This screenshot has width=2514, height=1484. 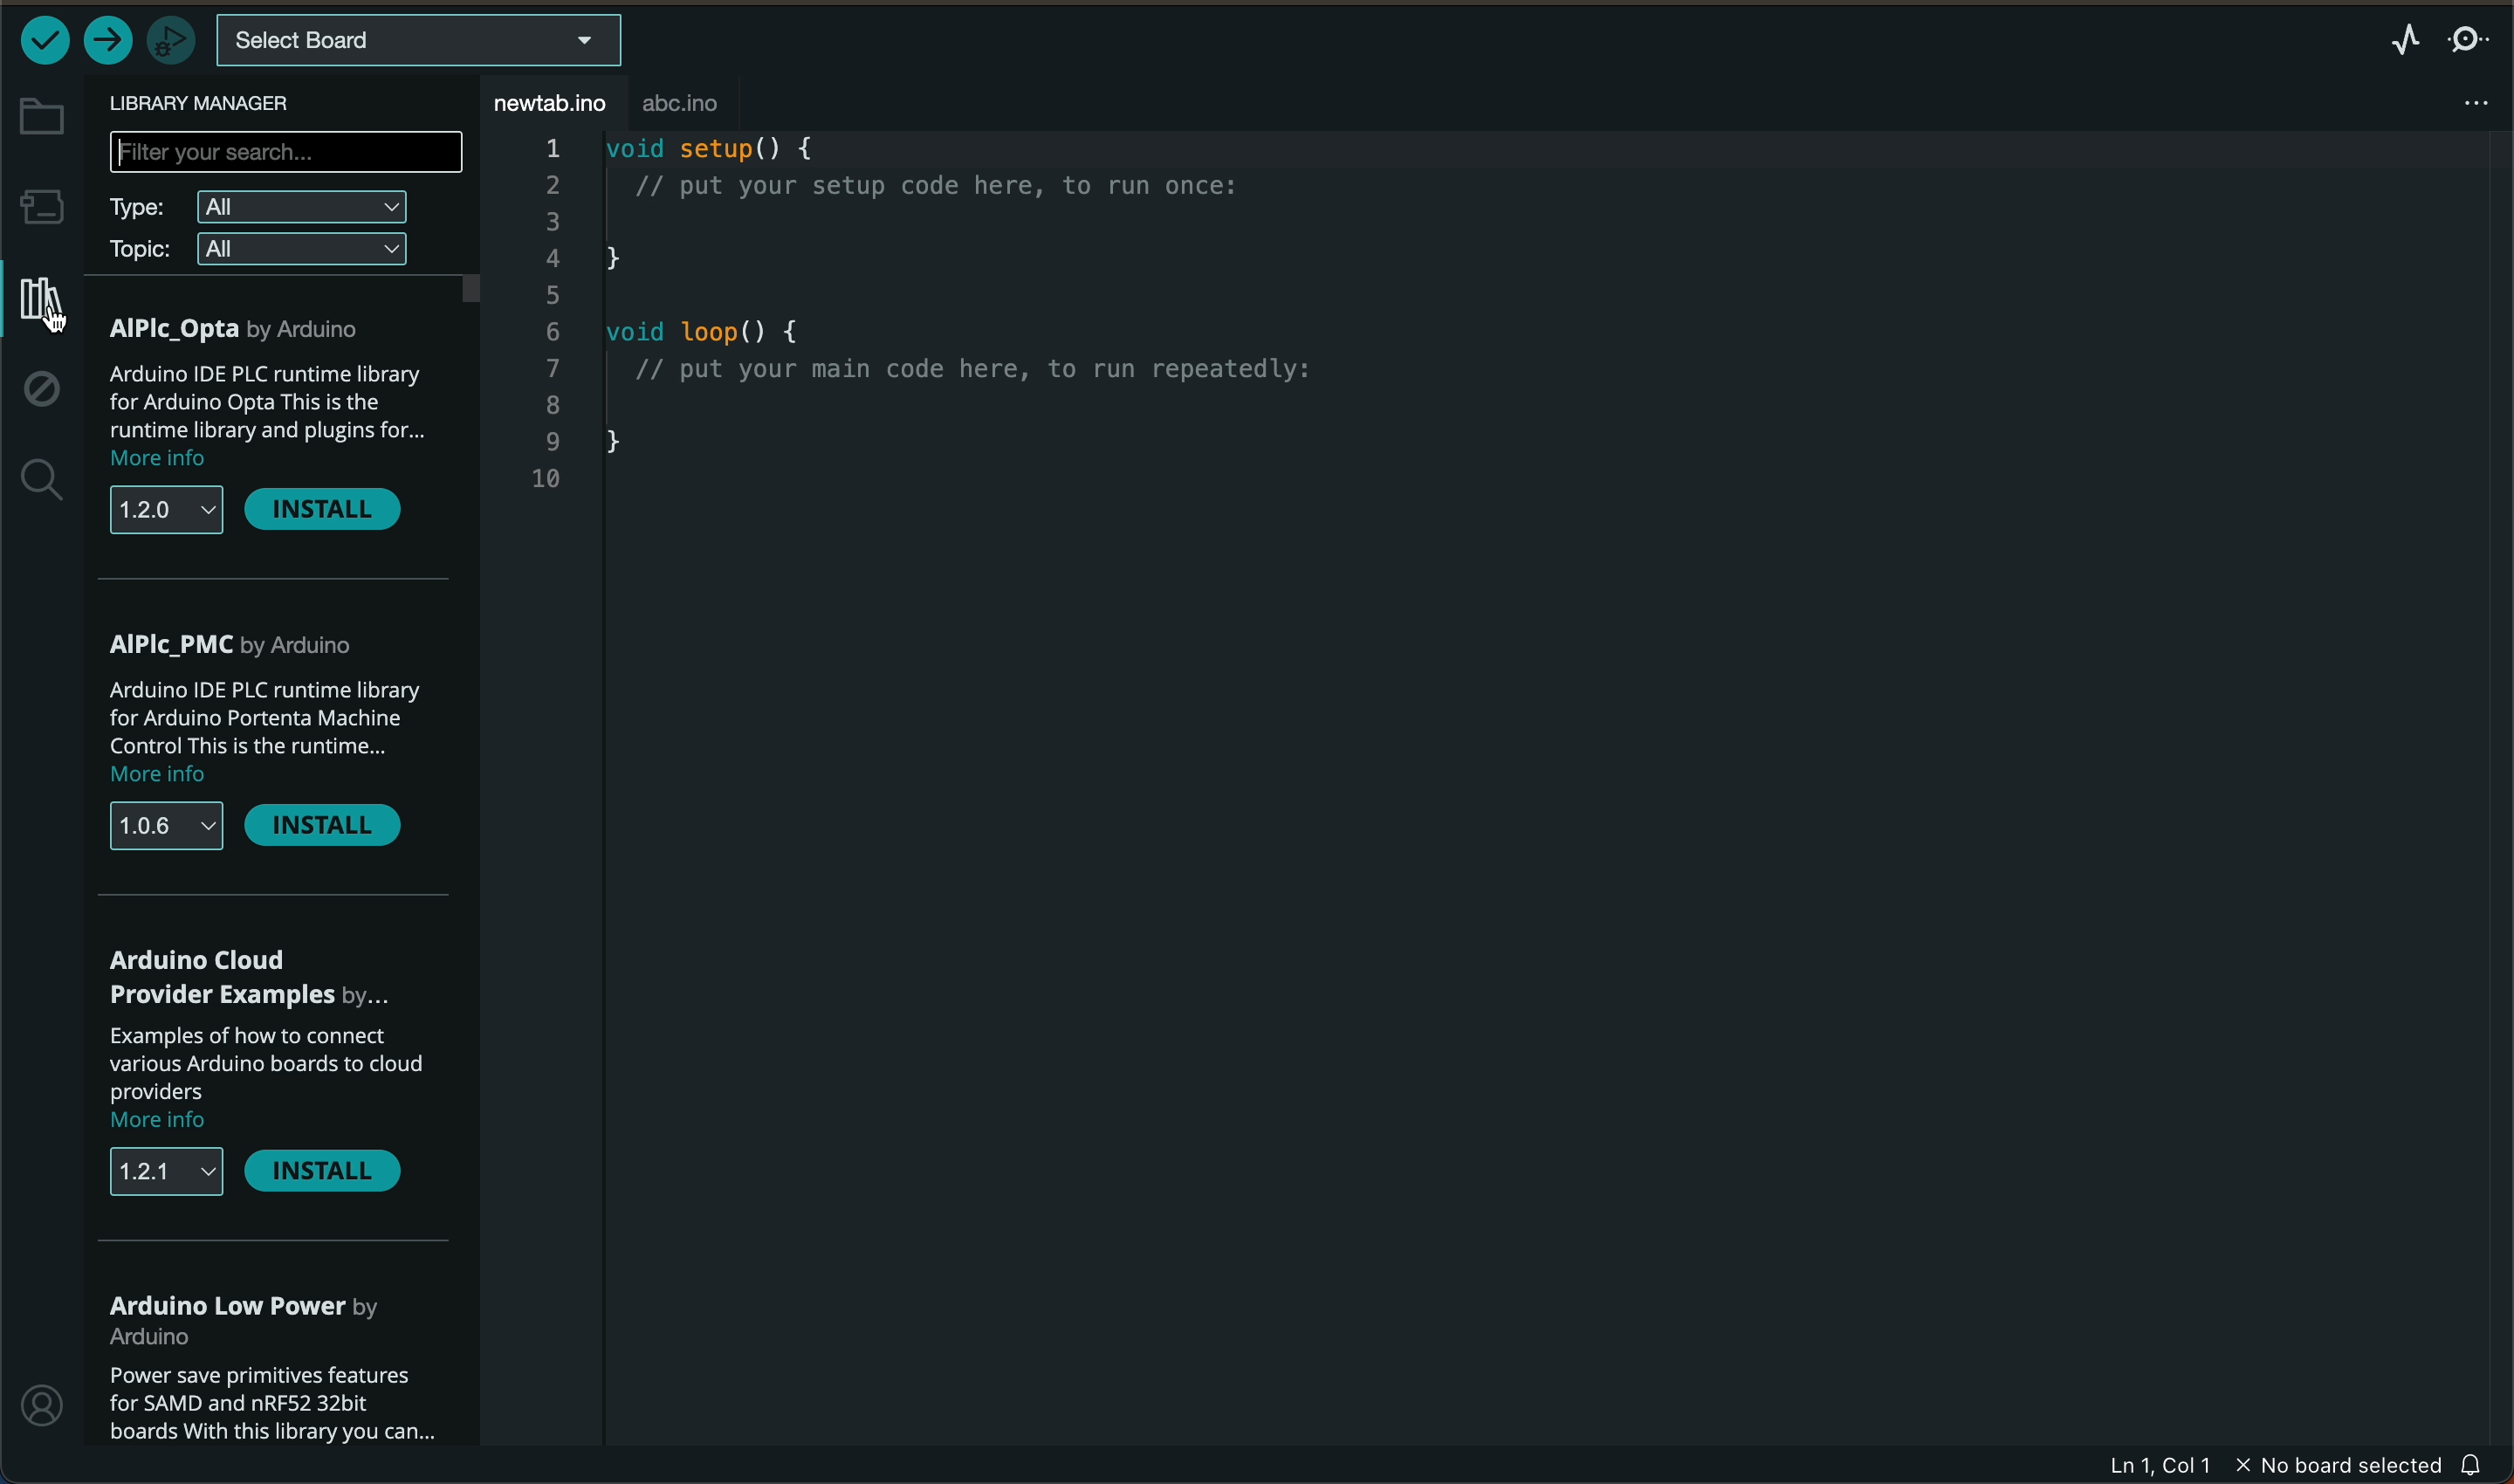 What do you see at coordinates (940, 324) in the screenshot?
I see `code` at bounding box center [940, 324].